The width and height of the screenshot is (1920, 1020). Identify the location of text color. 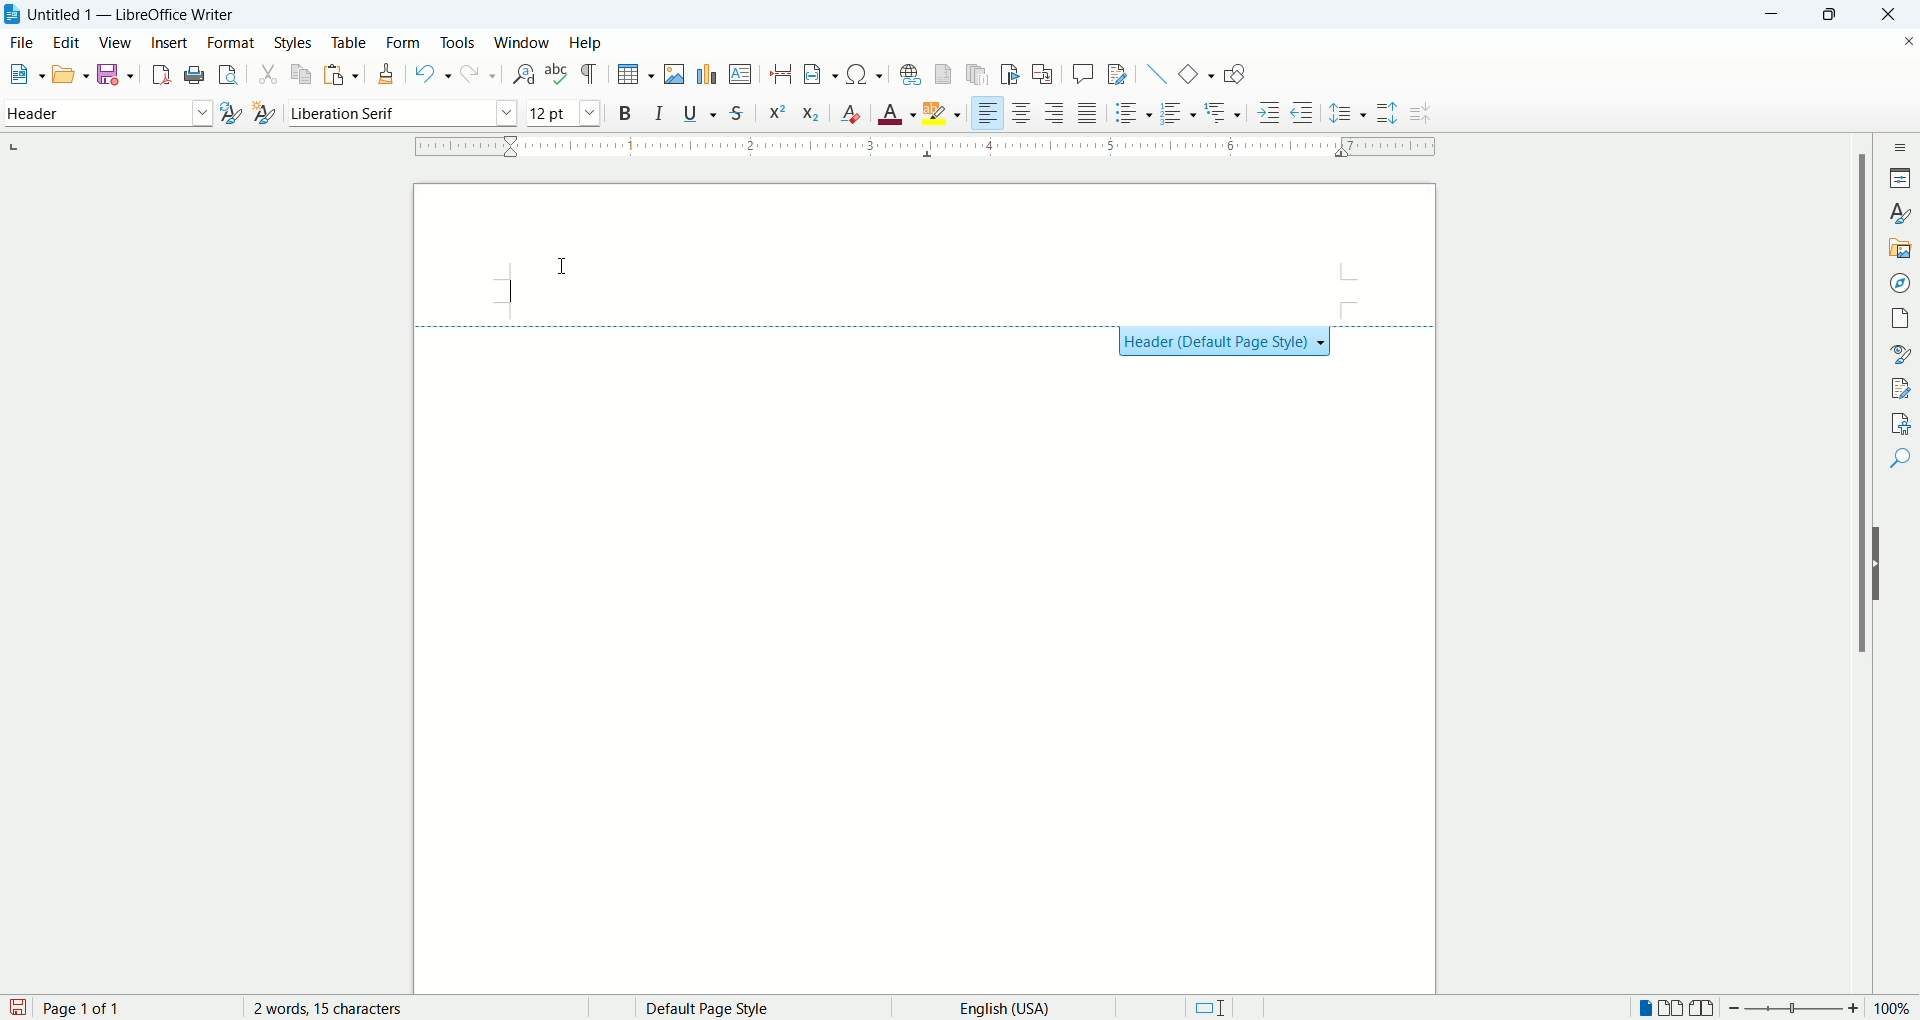
(896, 111).